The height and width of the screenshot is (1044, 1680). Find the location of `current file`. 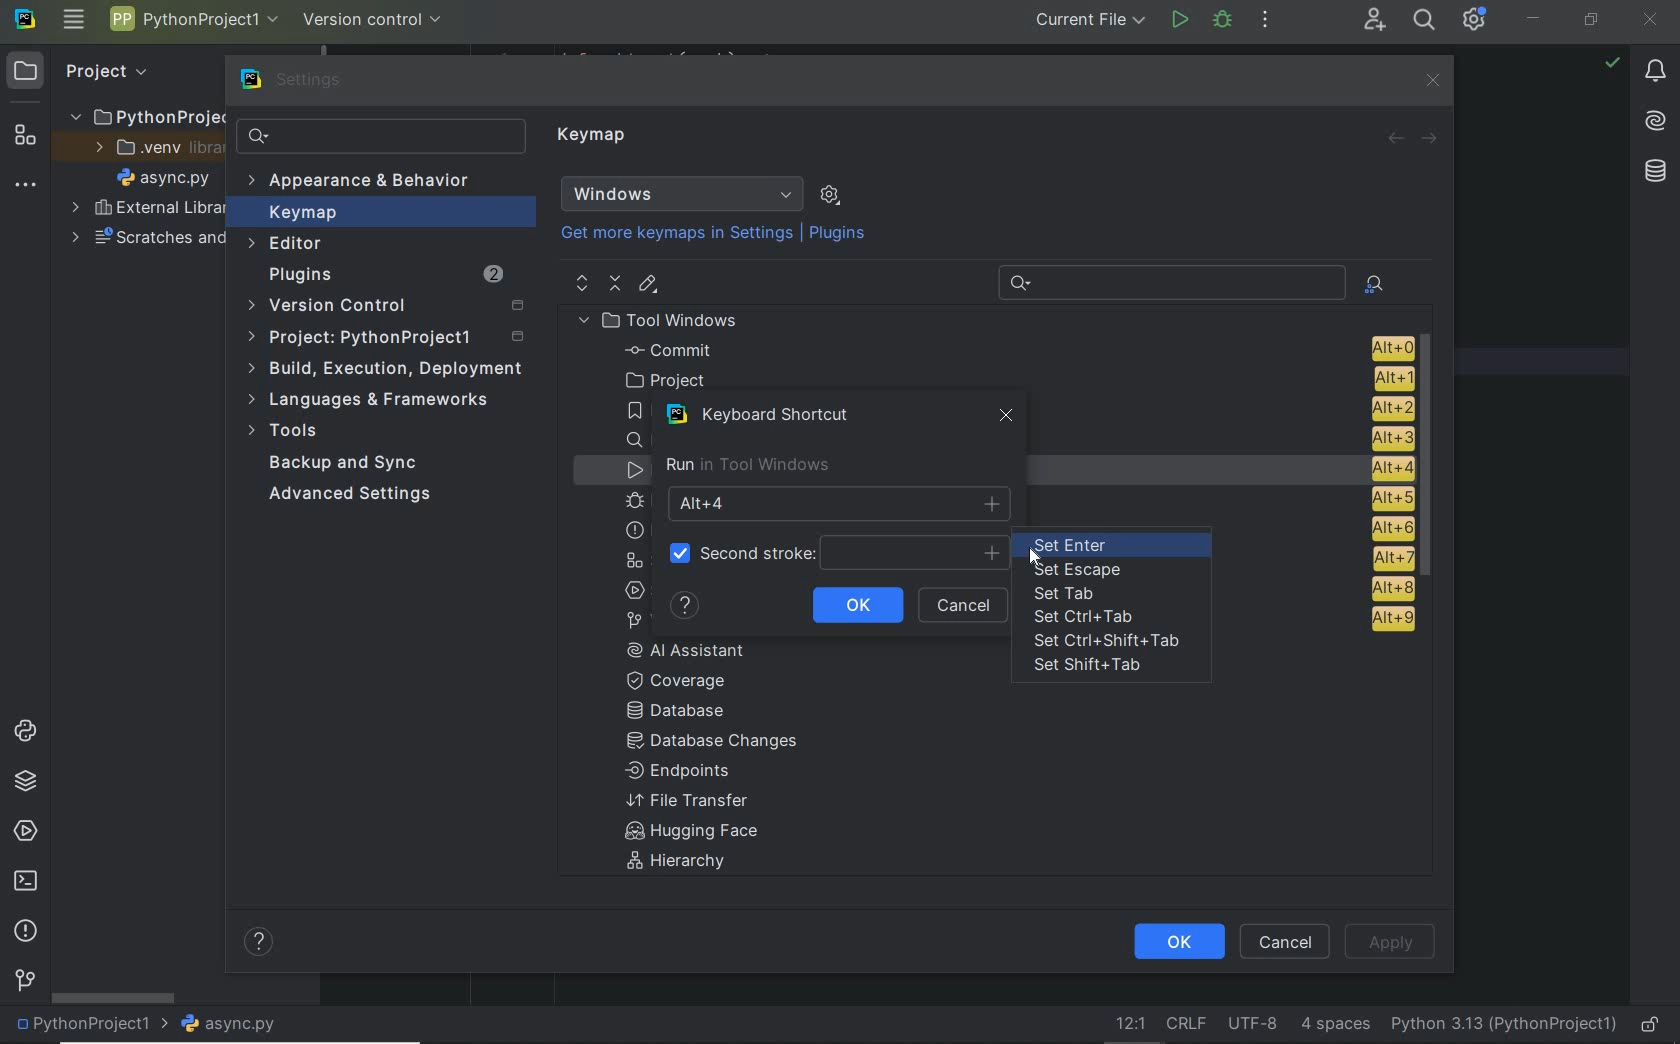

current file is located at coordinates (1084, 22).